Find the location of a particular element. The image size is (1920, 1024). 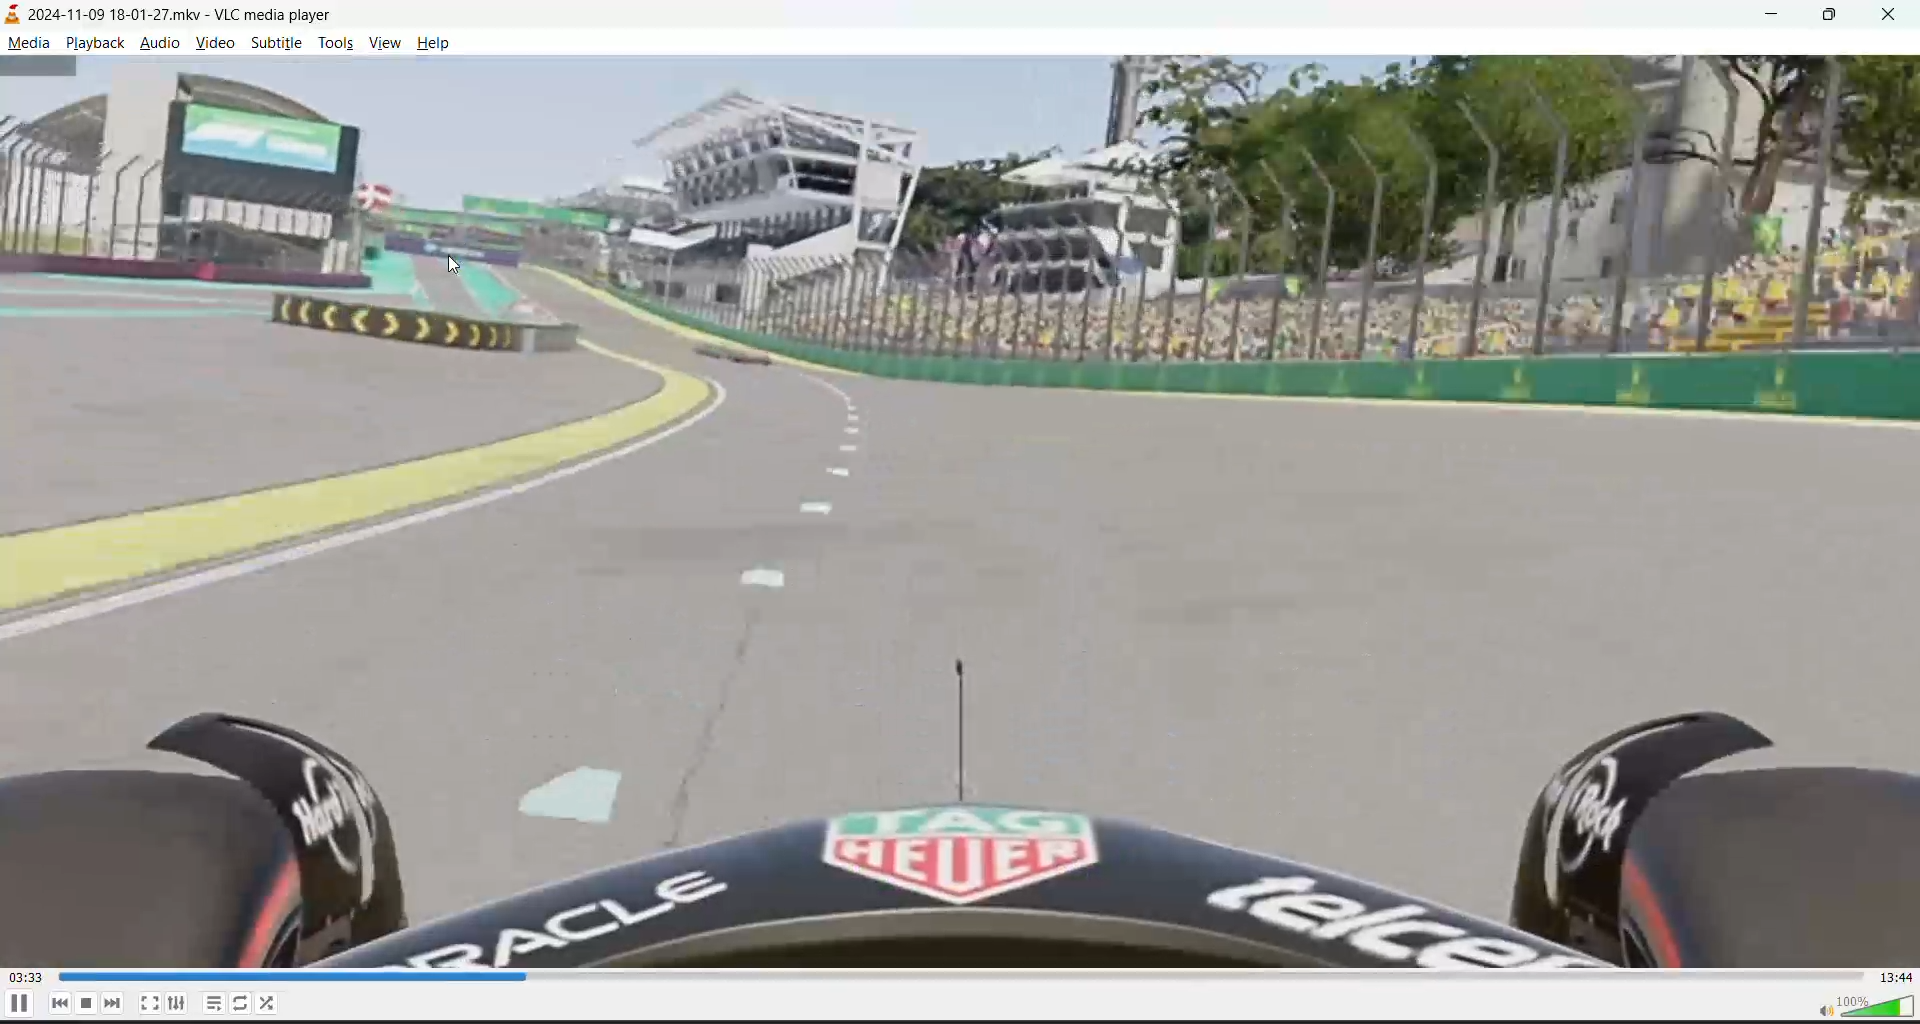

pause is located at coordinates (17, 1003).